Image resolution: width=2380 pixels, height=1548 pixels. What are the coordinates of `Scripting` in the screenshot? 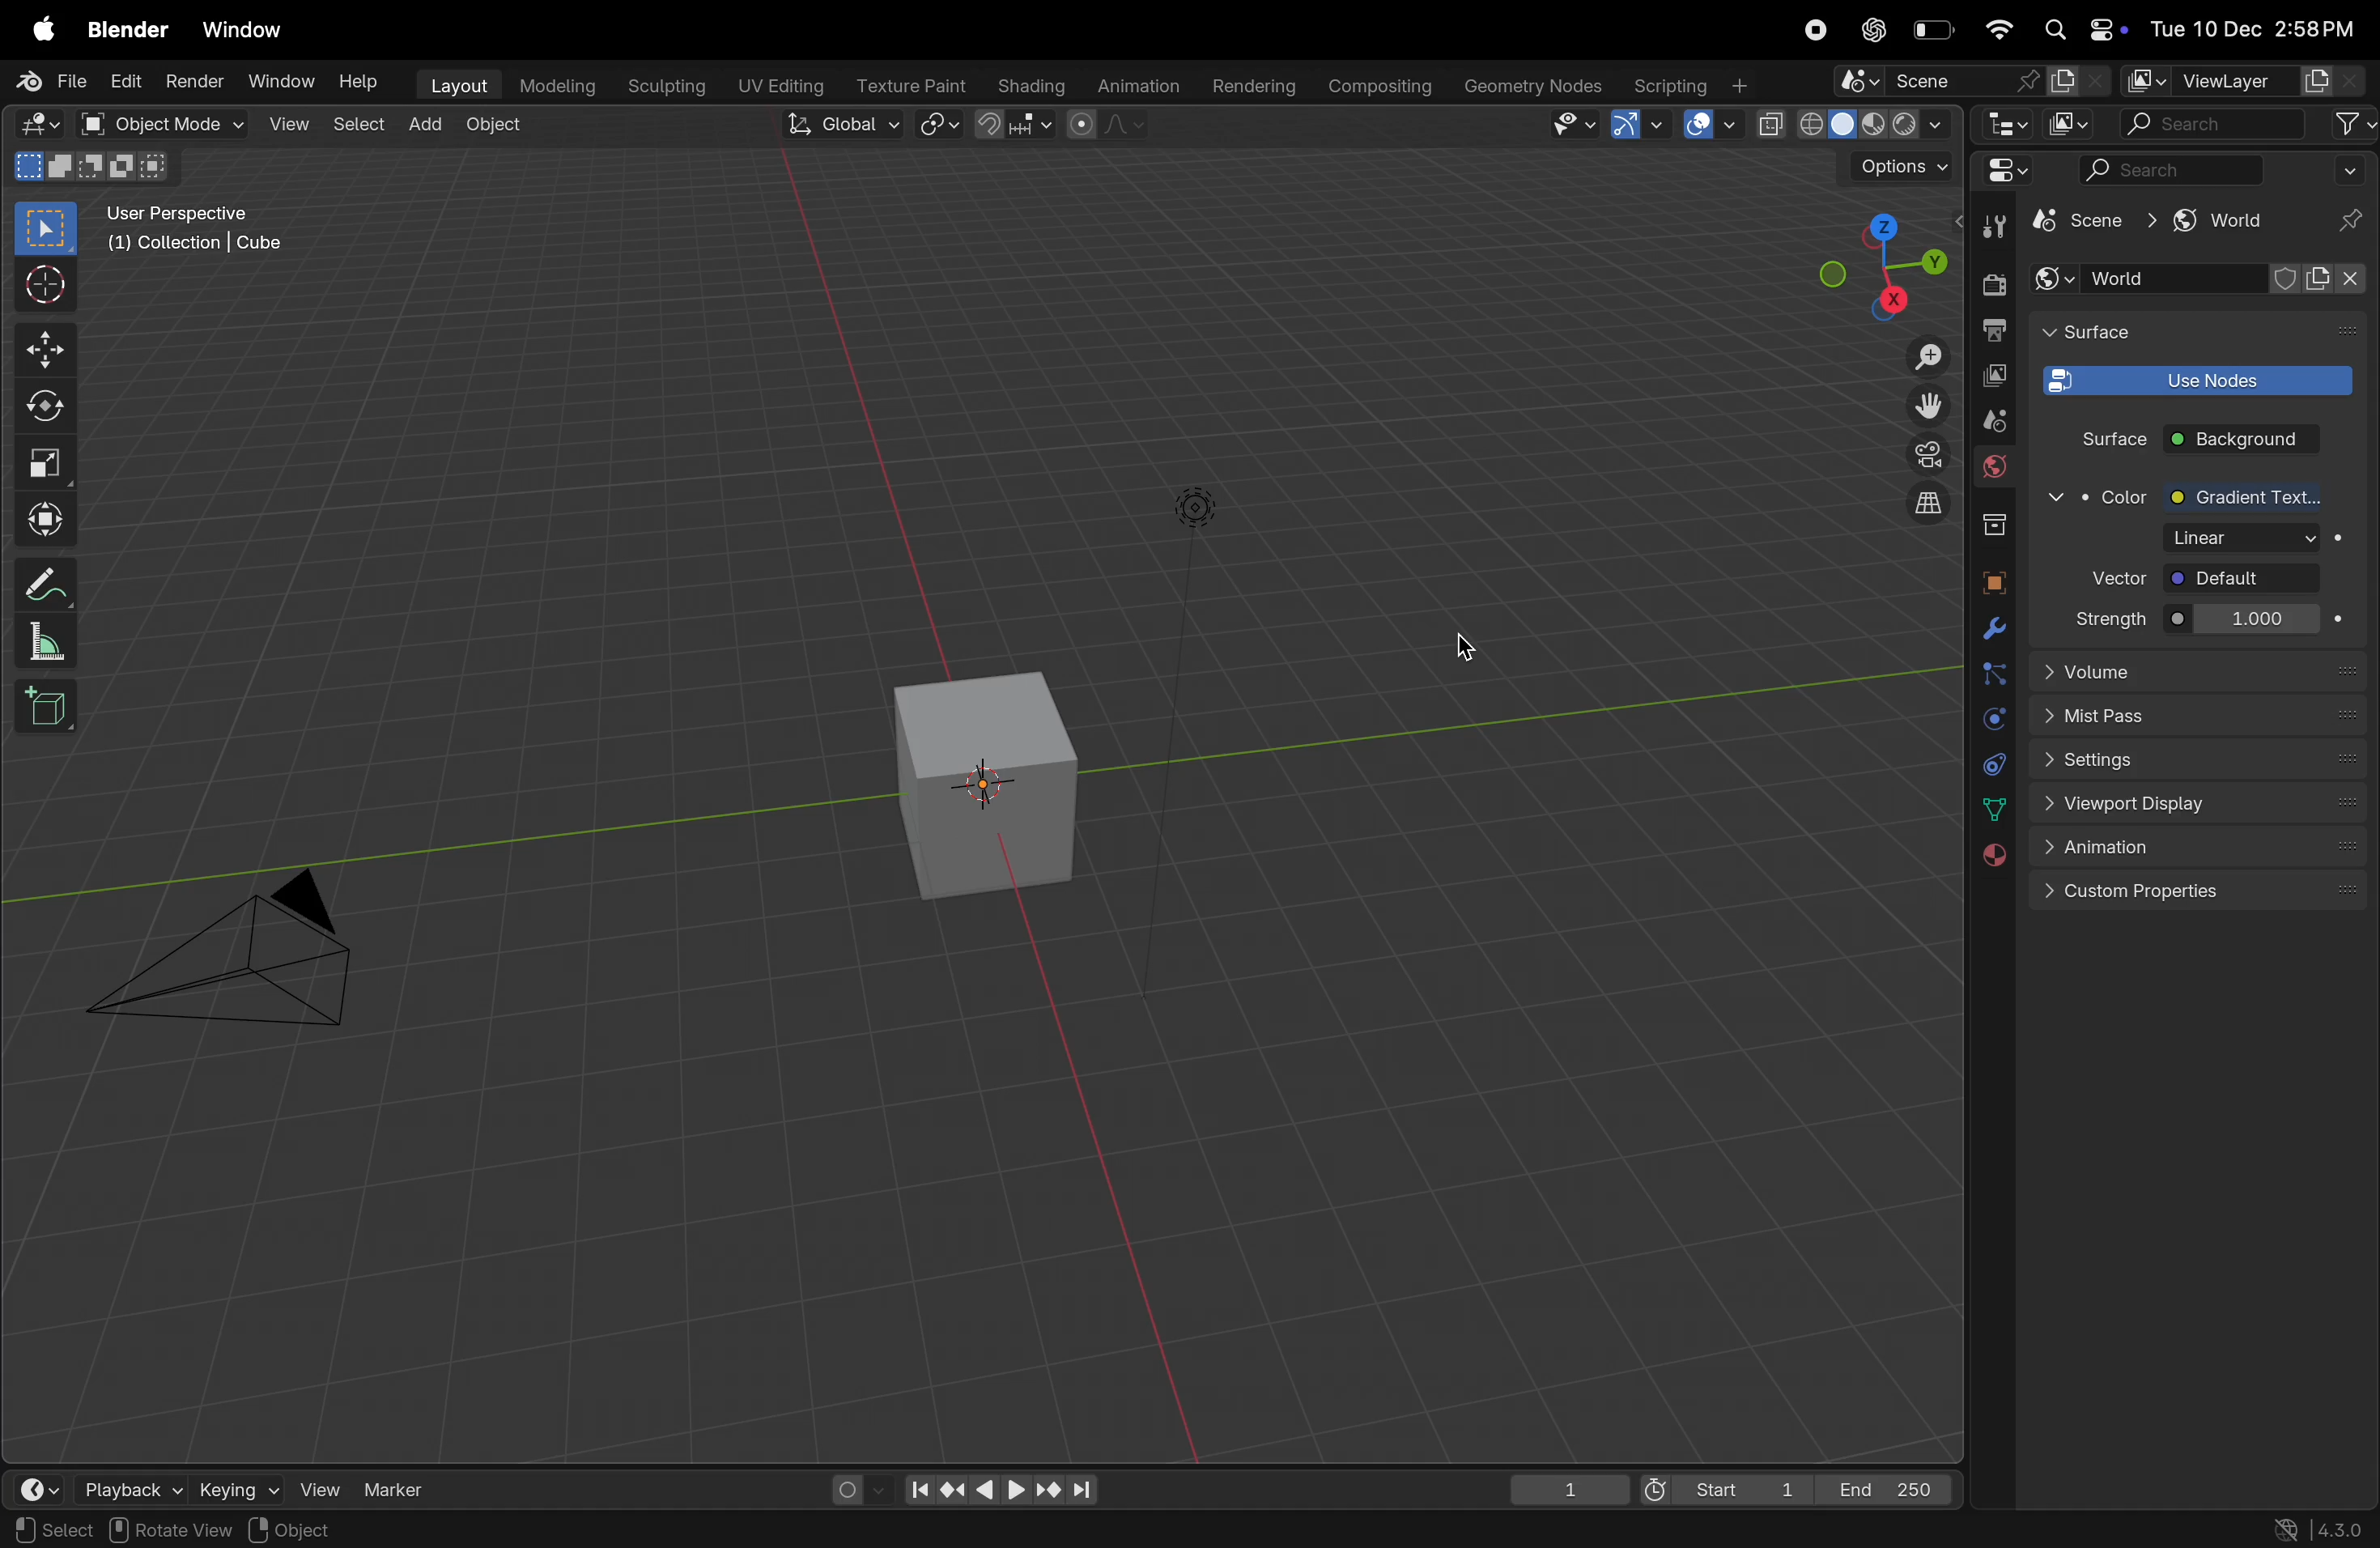 It's located at (1696, 85).